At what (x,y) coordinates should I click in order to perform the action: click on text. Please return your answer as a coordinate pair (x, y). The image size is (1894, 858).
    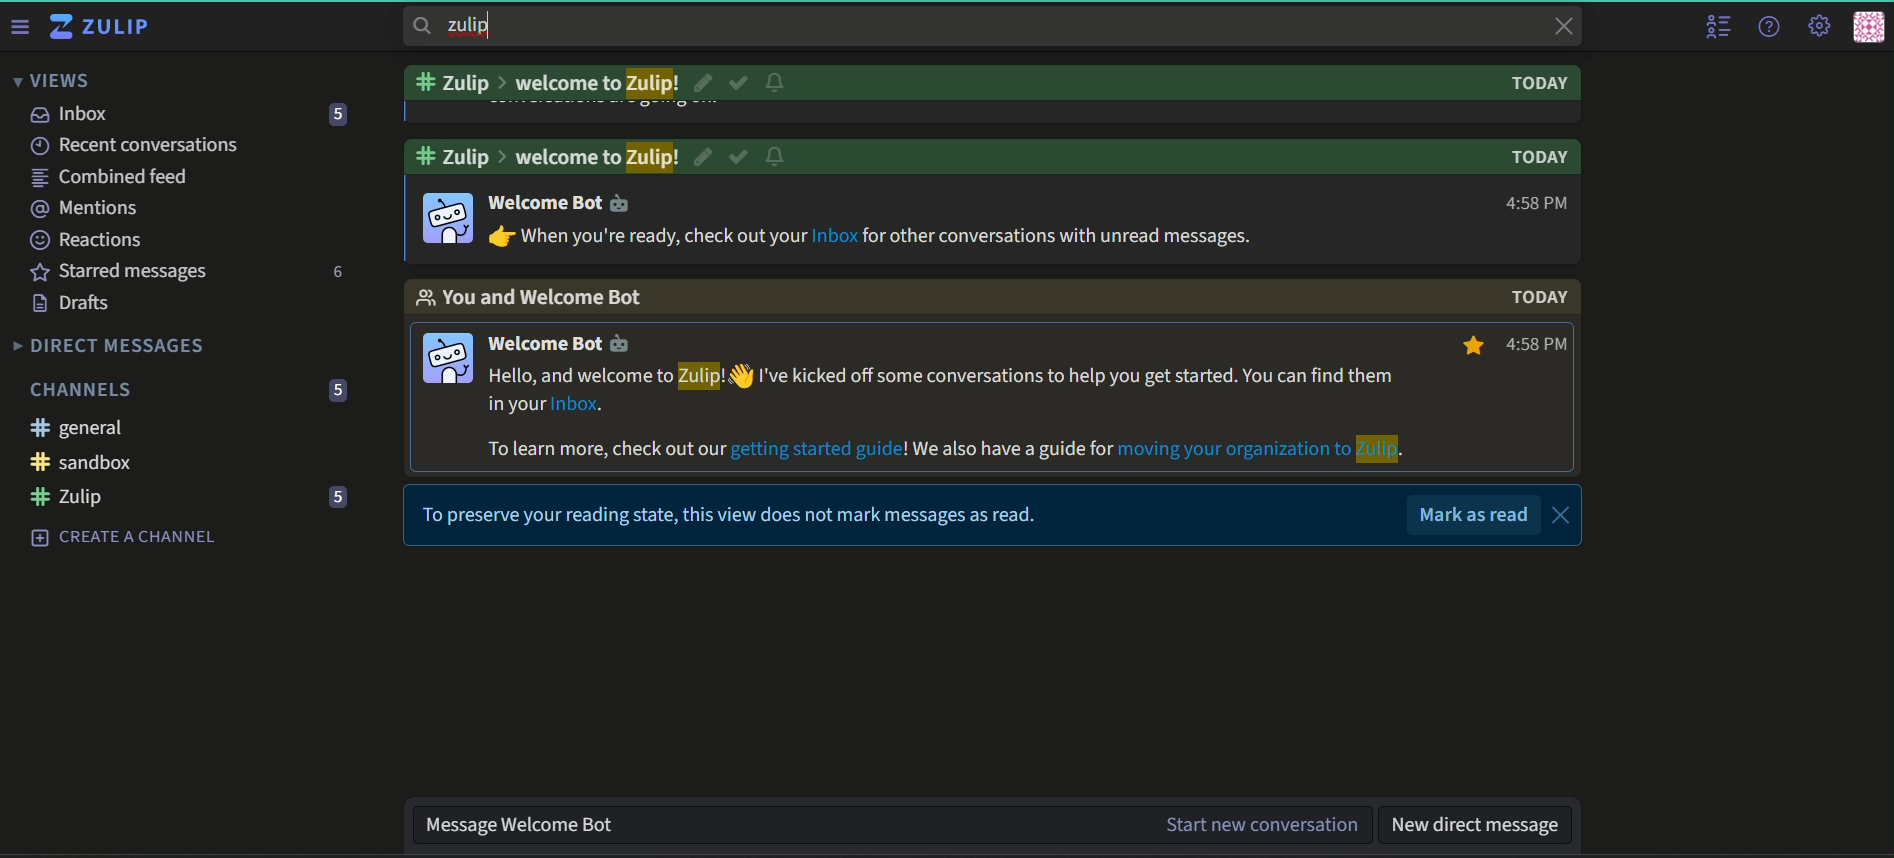
    Looking at the image, I should click on (569, 342).